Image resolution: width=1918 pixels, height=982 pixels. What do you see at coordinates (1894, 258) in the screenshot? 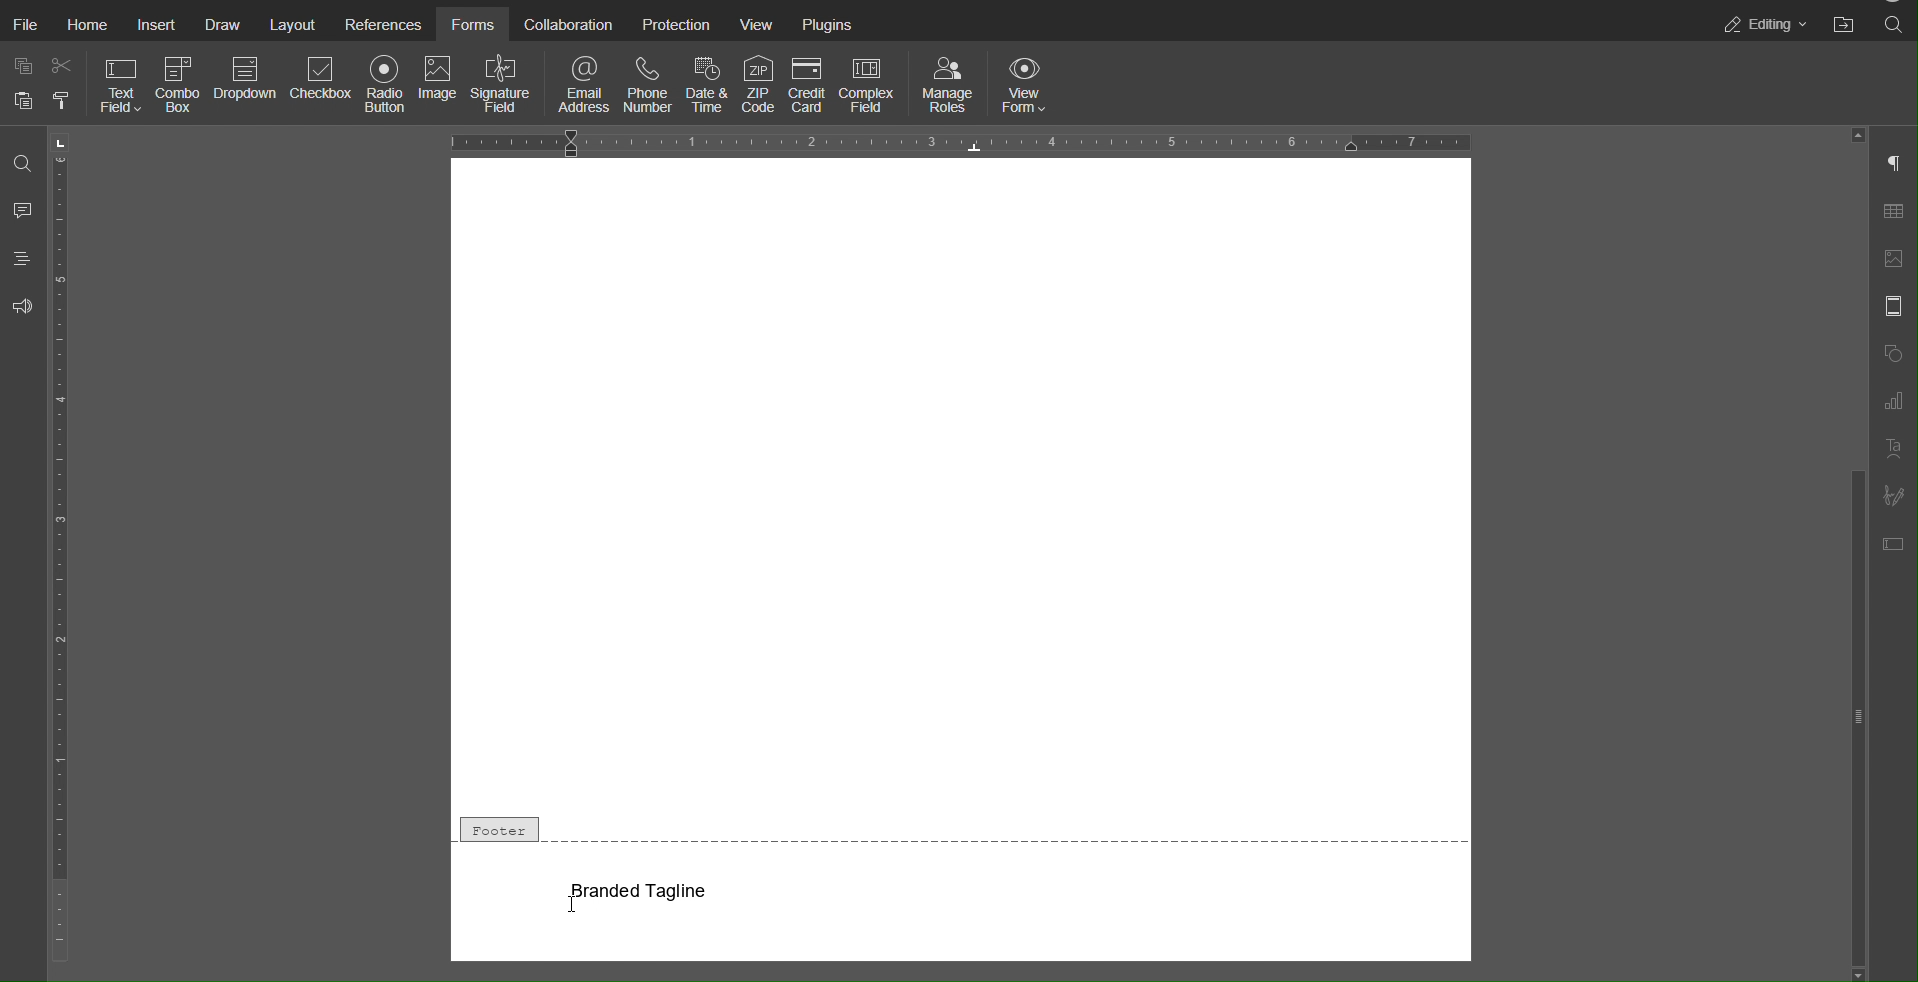
I see `Image Settings` at bounding box center [1894, 258].